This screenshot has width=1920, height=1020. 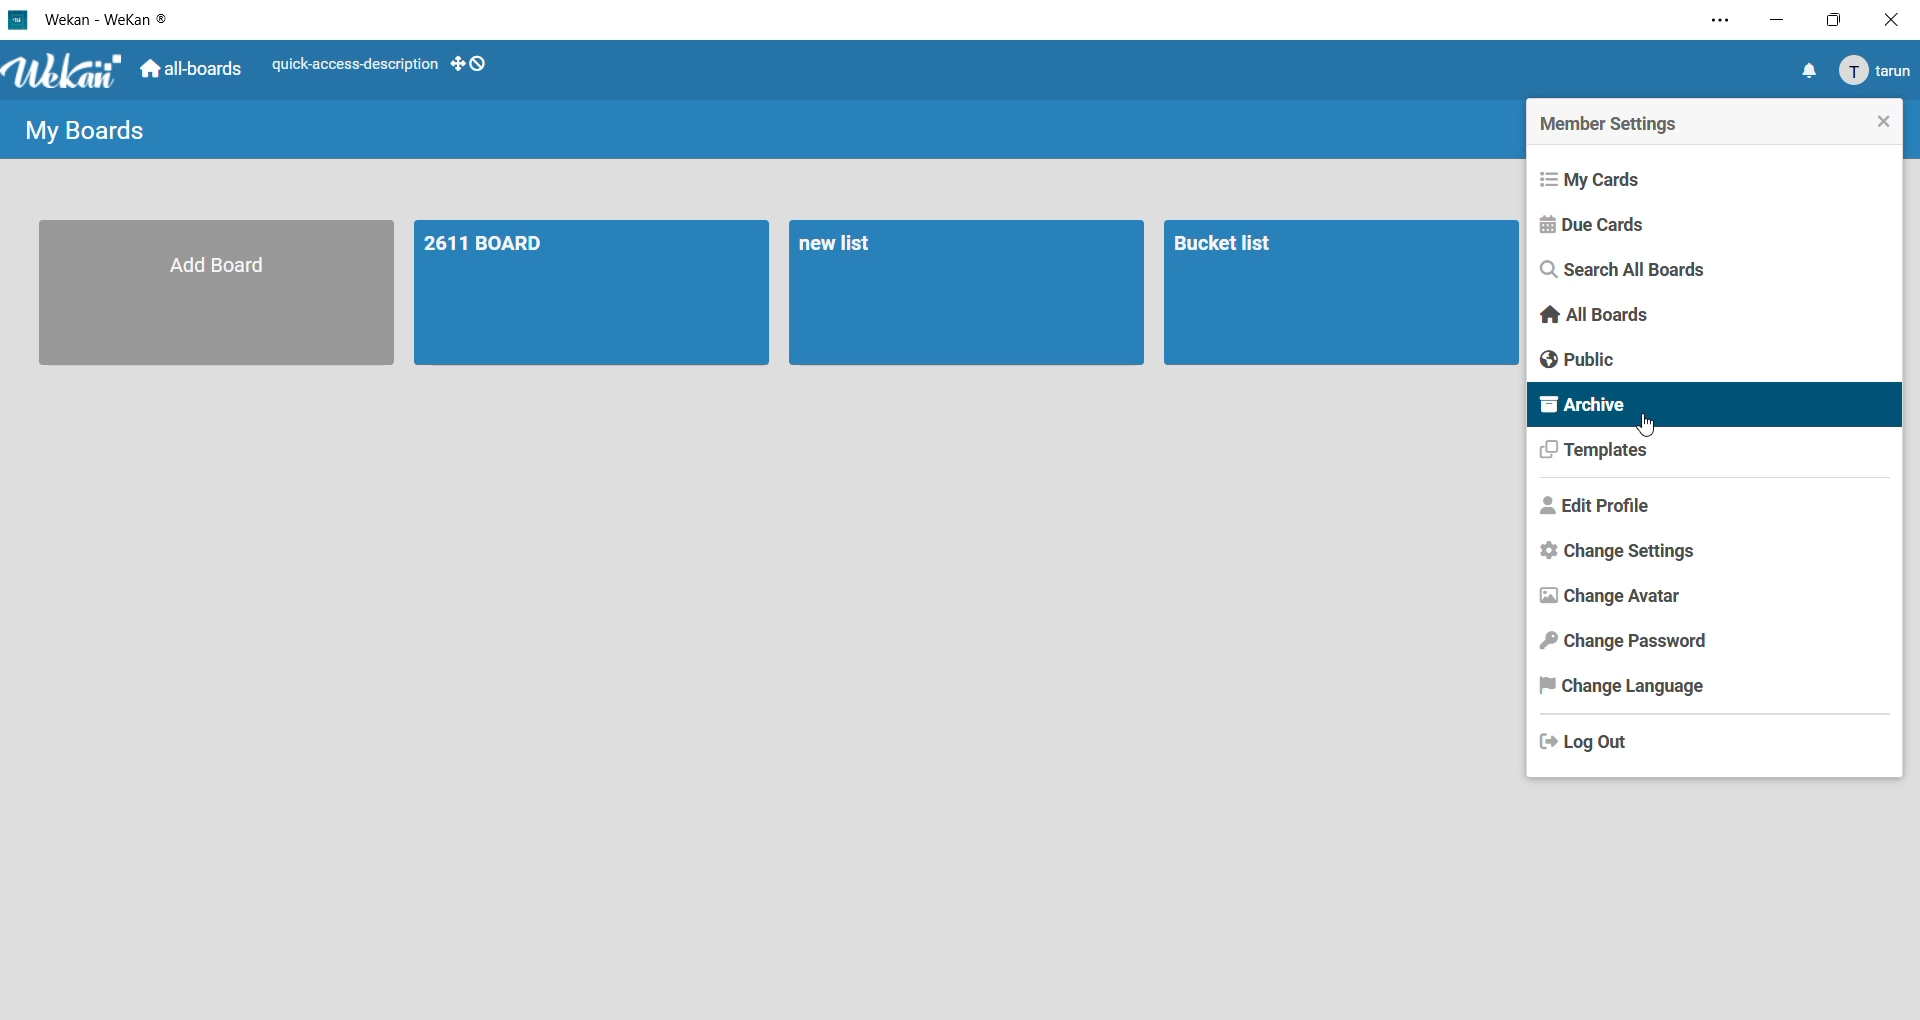 What do you see at coordinates (1830, 23) in the screenshot?
I see `maximize` at bounding box center [1830, 23].